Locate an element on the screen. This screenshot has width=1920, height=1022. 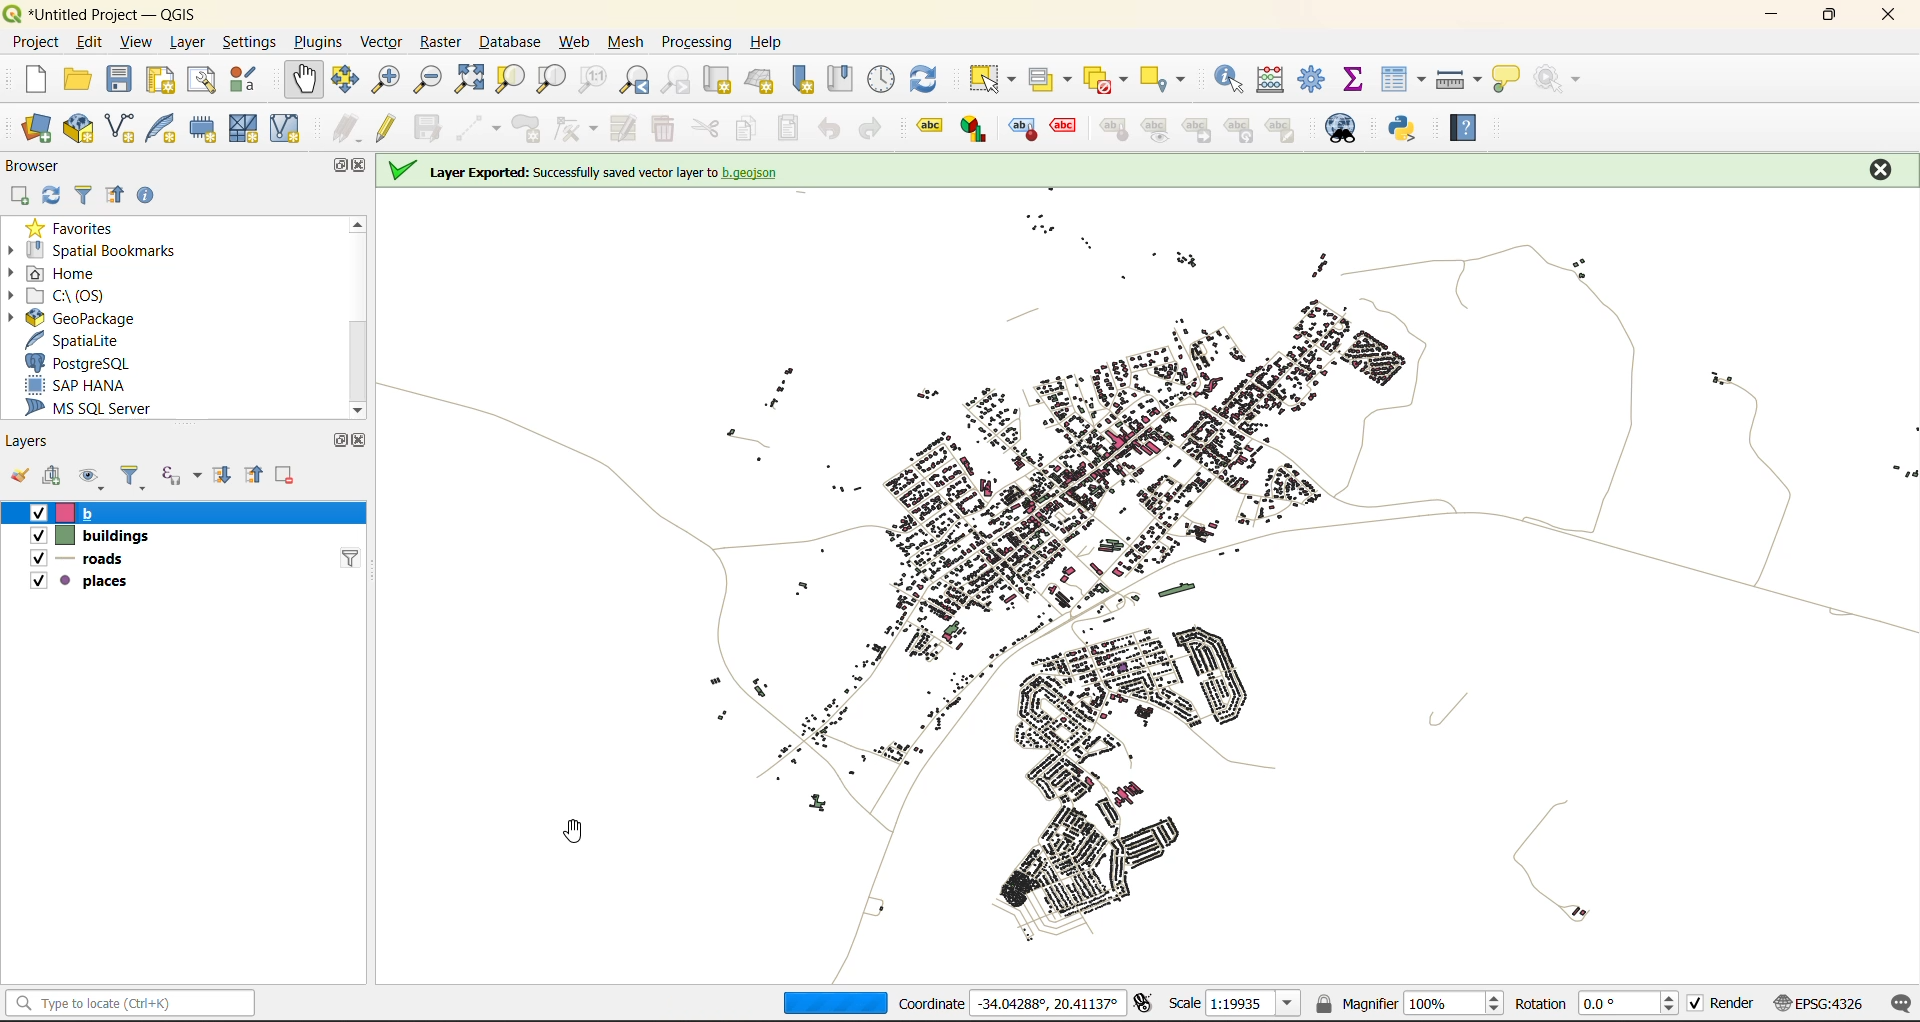
python is located at coordinates (1408, 128).